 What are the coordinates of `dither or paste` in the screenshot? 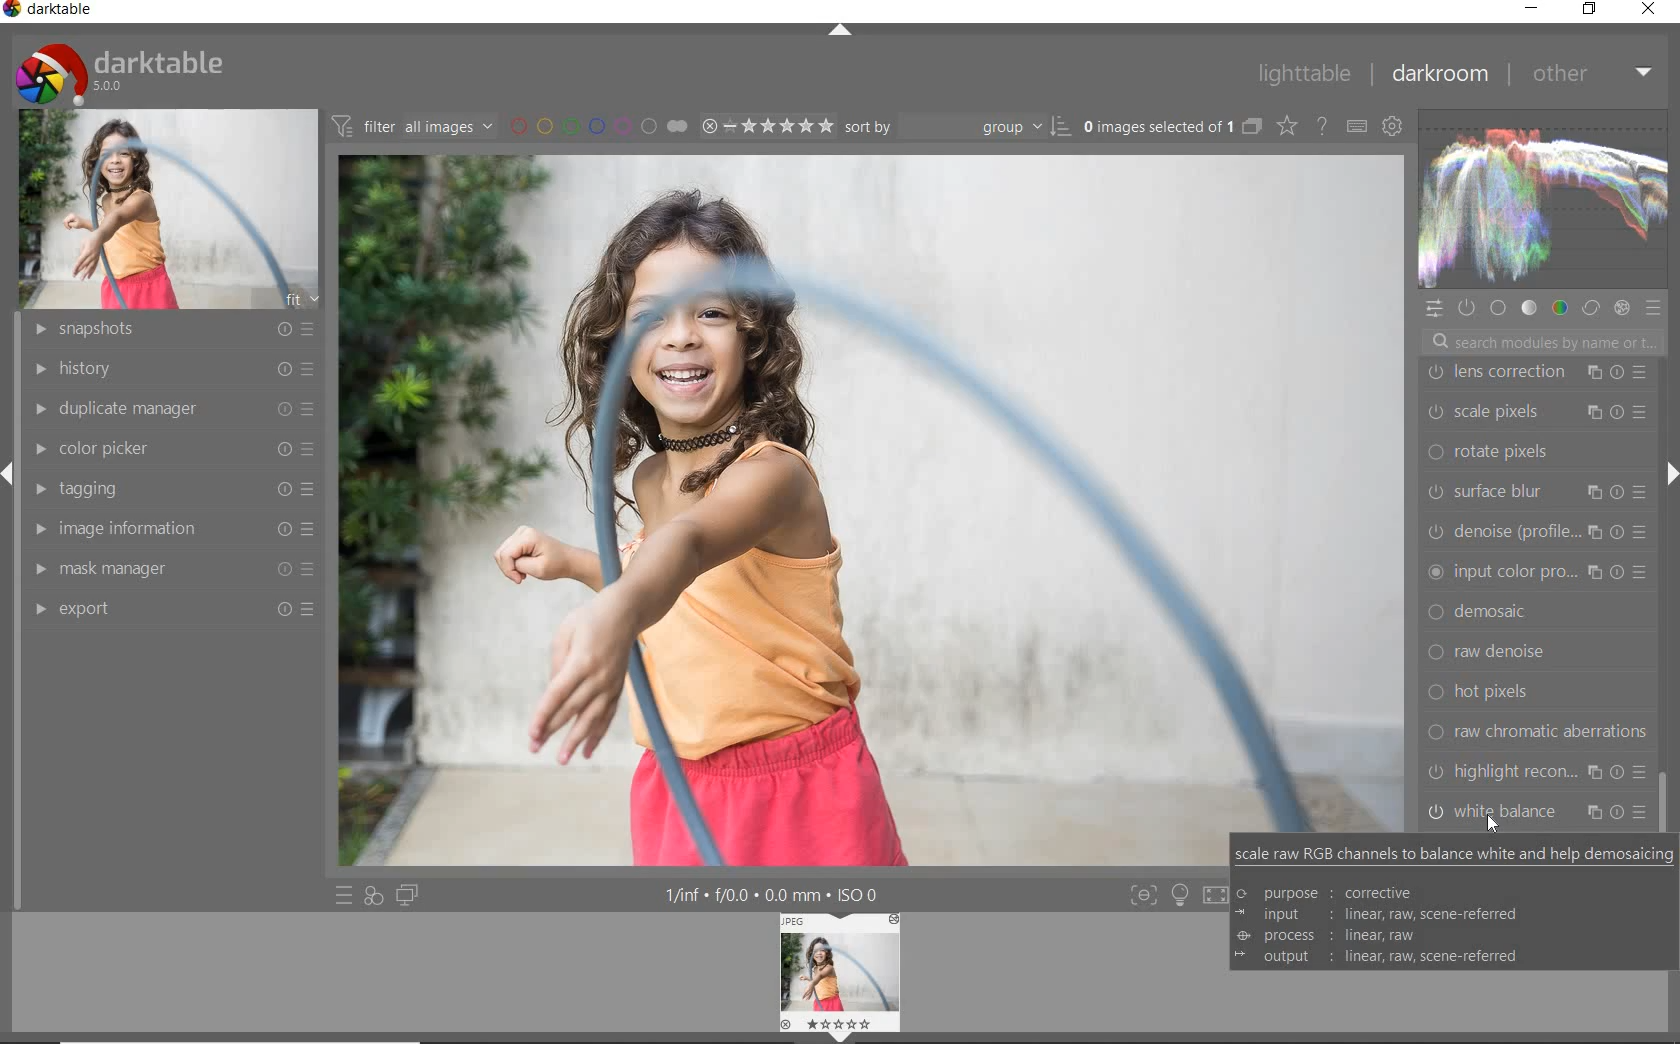 It's located at (1532, 457).